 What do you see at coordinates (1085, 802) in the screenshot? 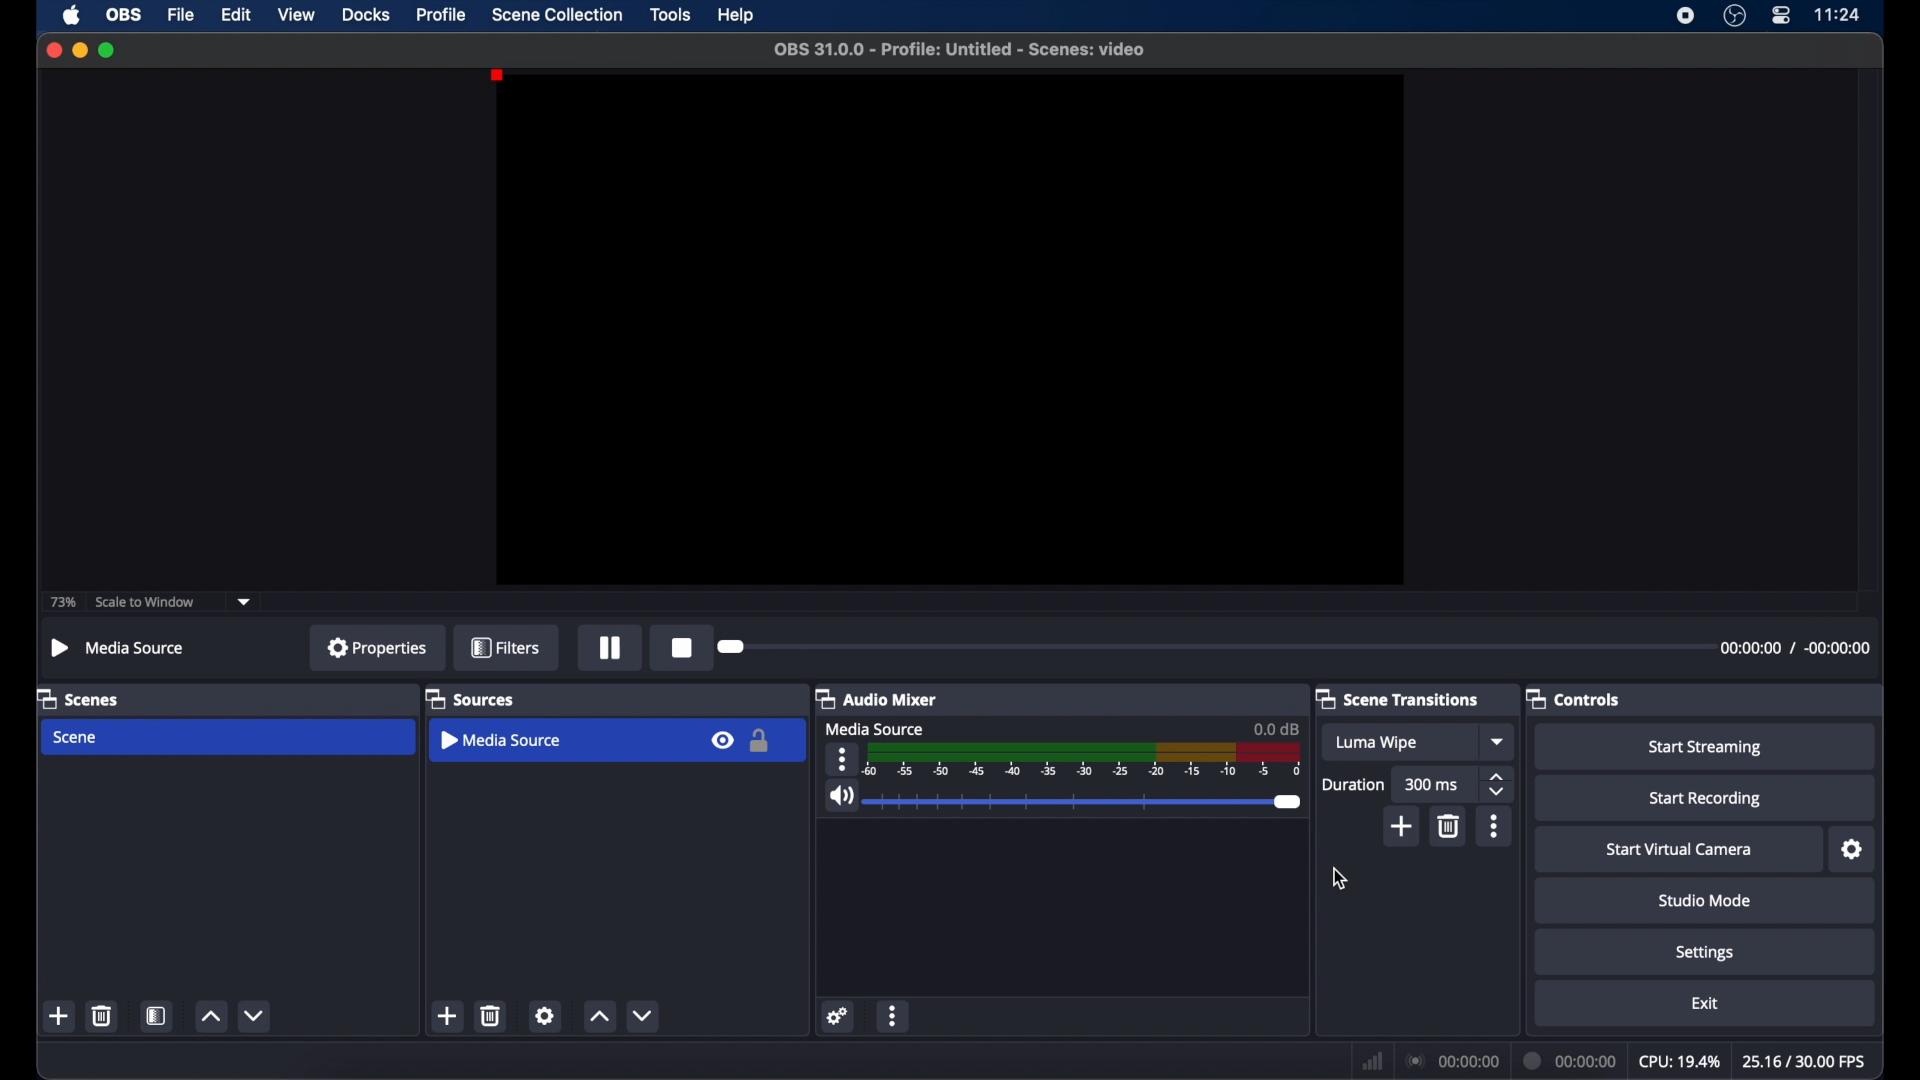
I see `slider` at bounding box center [1085, 802].